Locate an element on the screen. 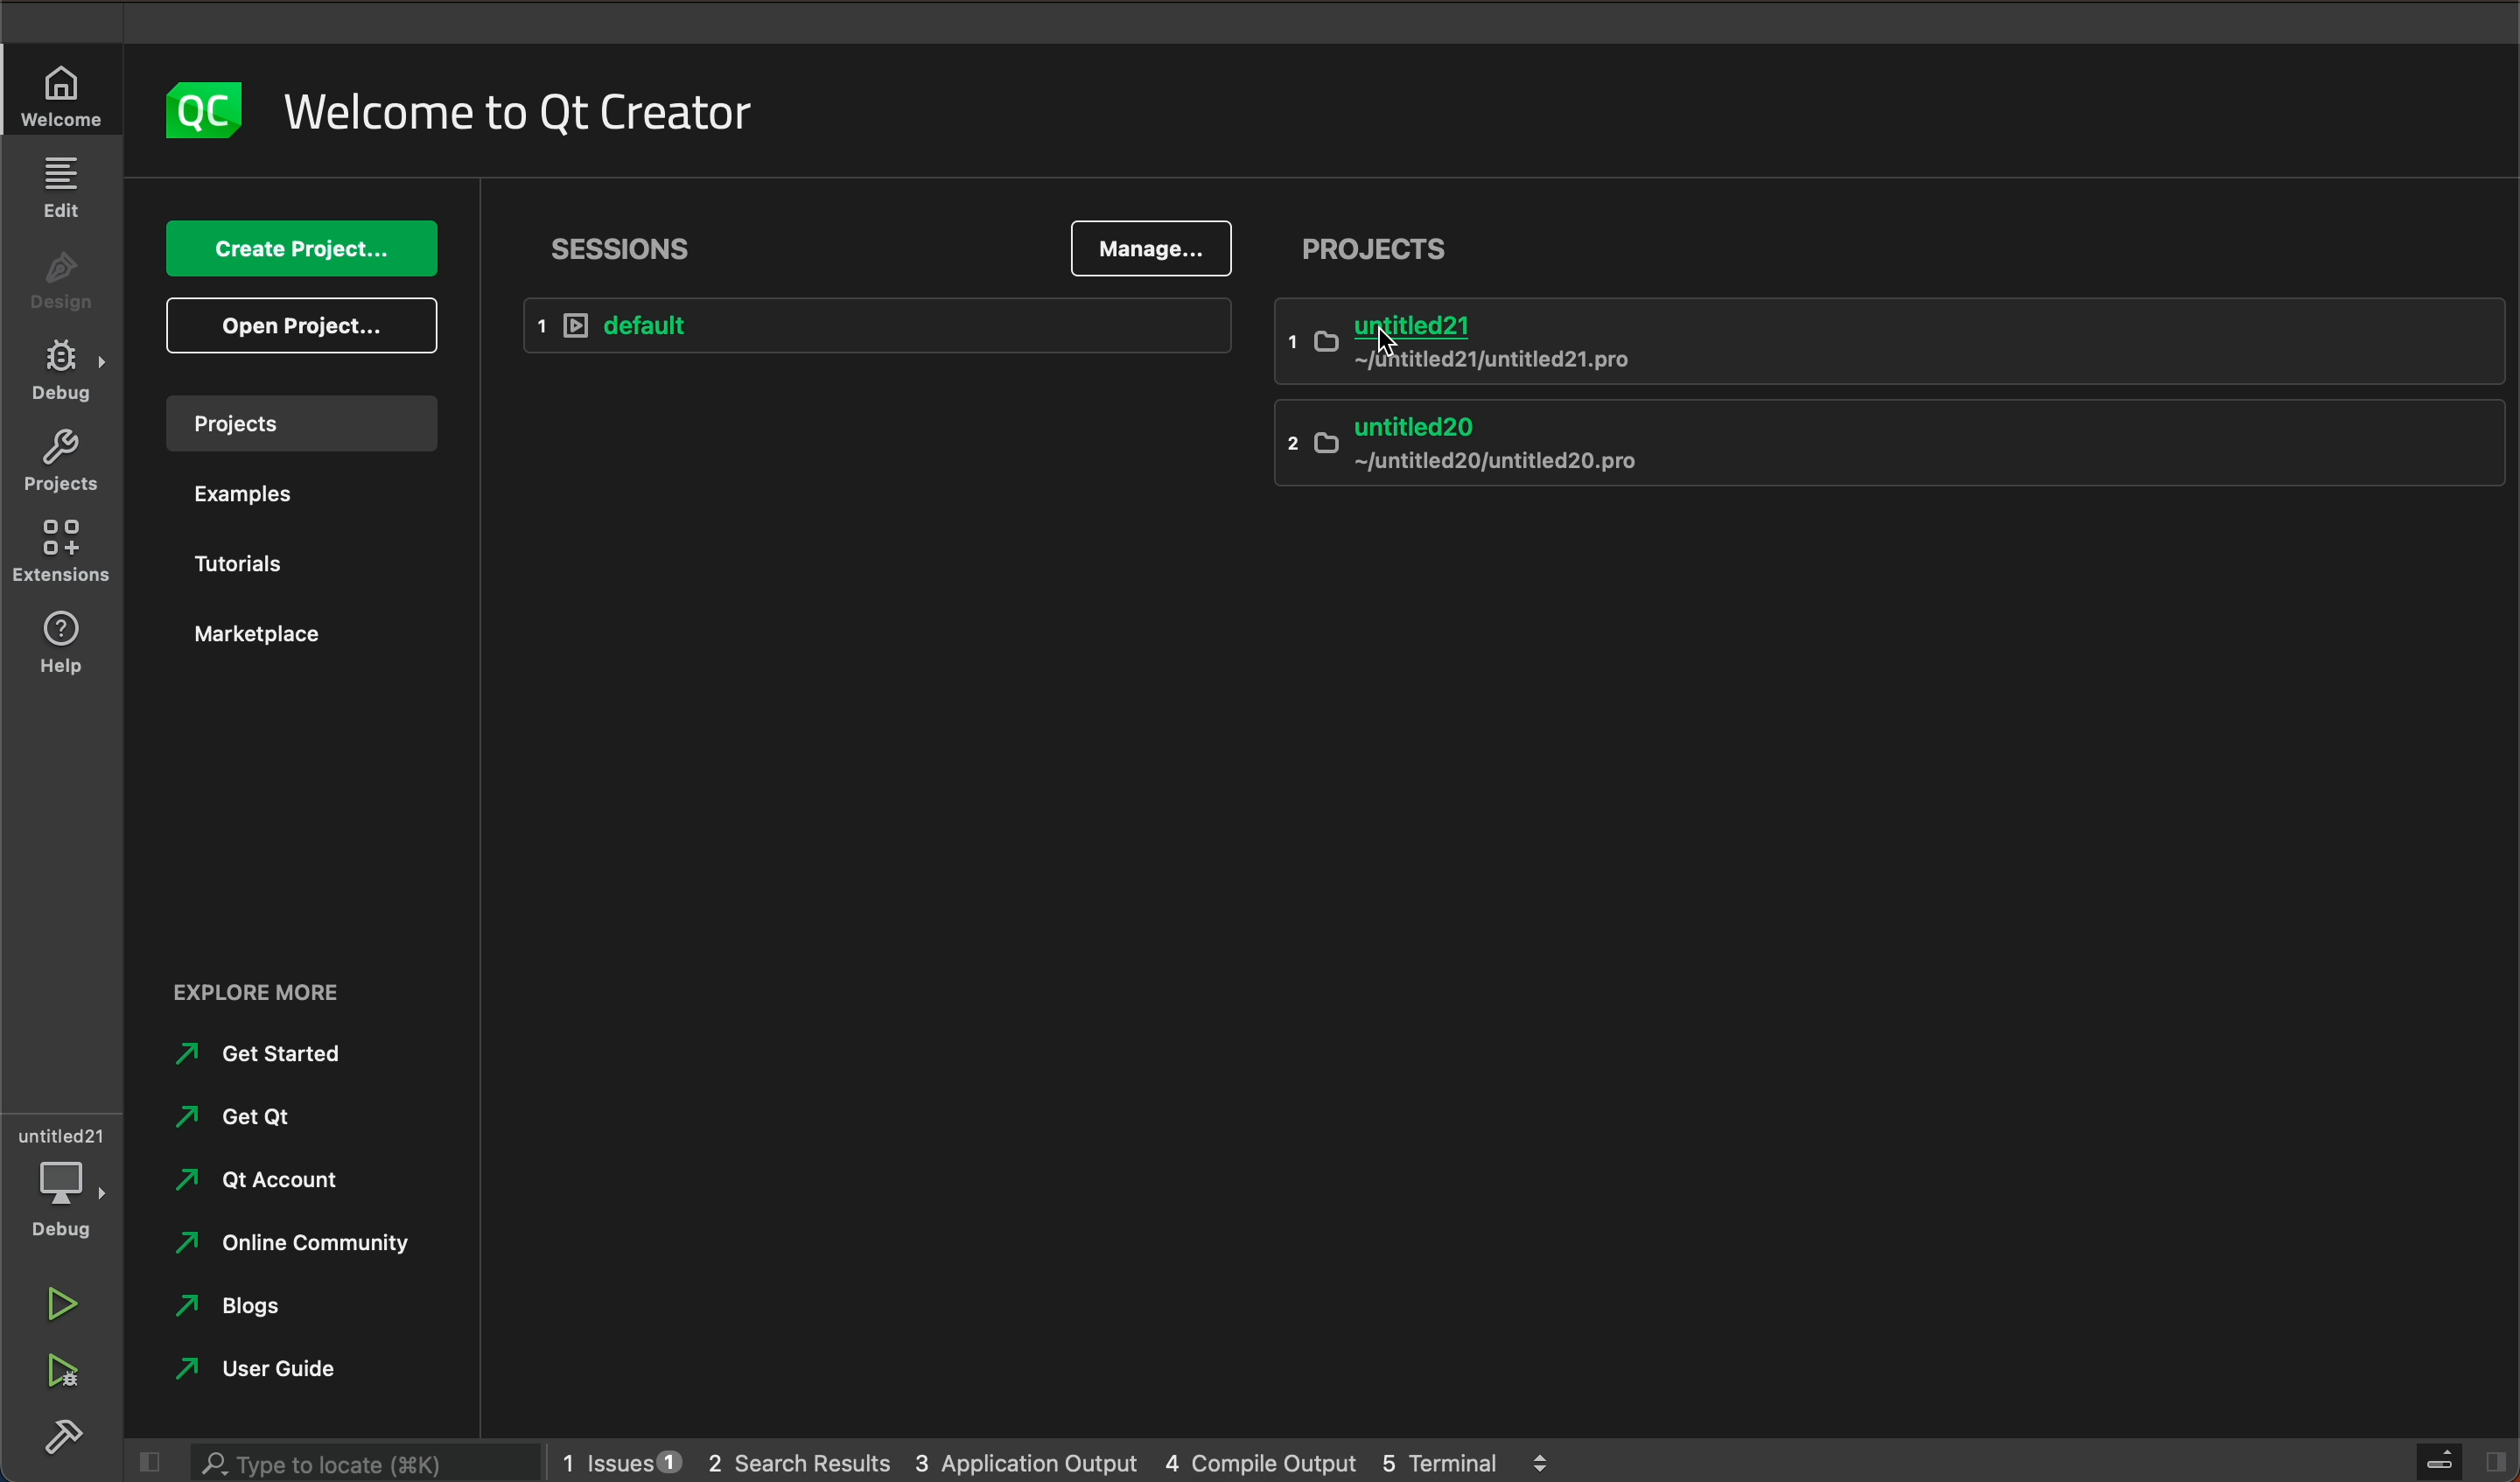 The width and height of the screenshot is (2520, 1482). examples is located at coordinates (267, 494).